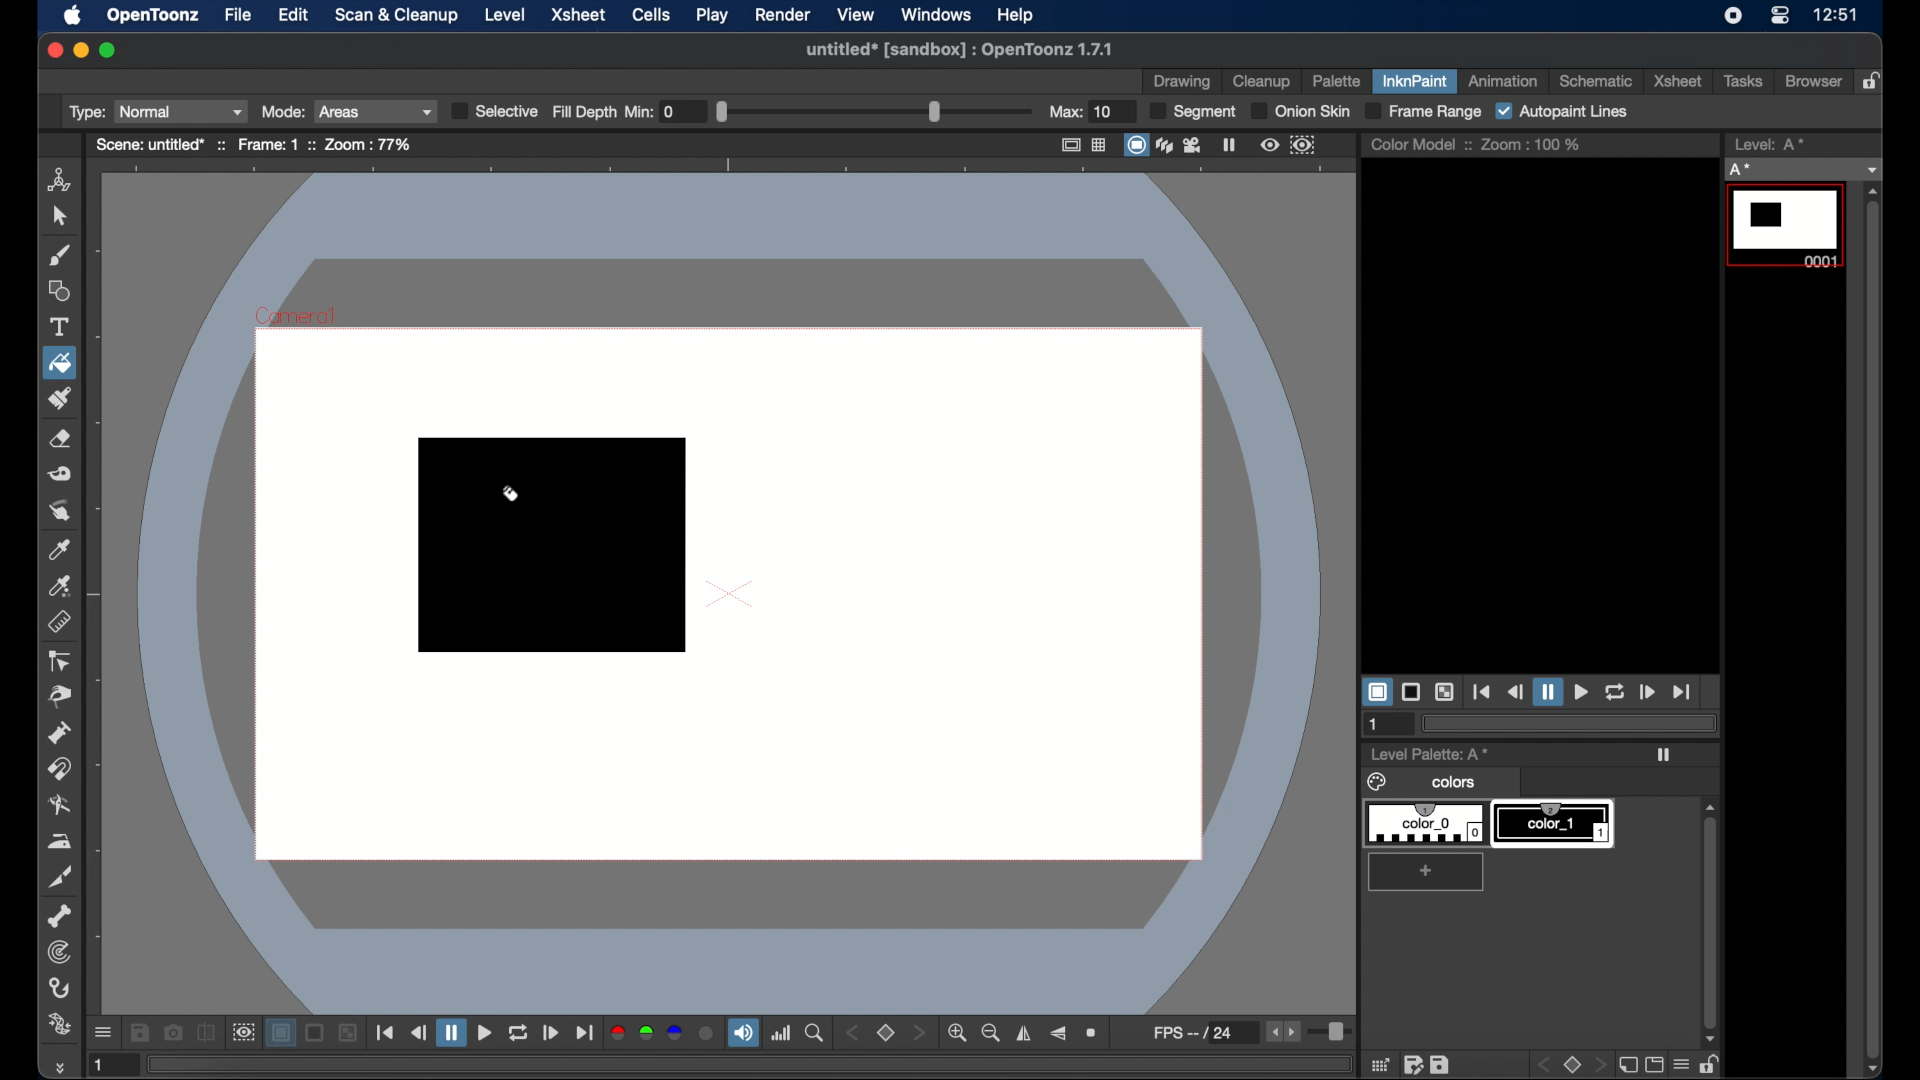 The height and width of the screenshot is (1080, 1920). I want to click on play button, so click(485, 1034).